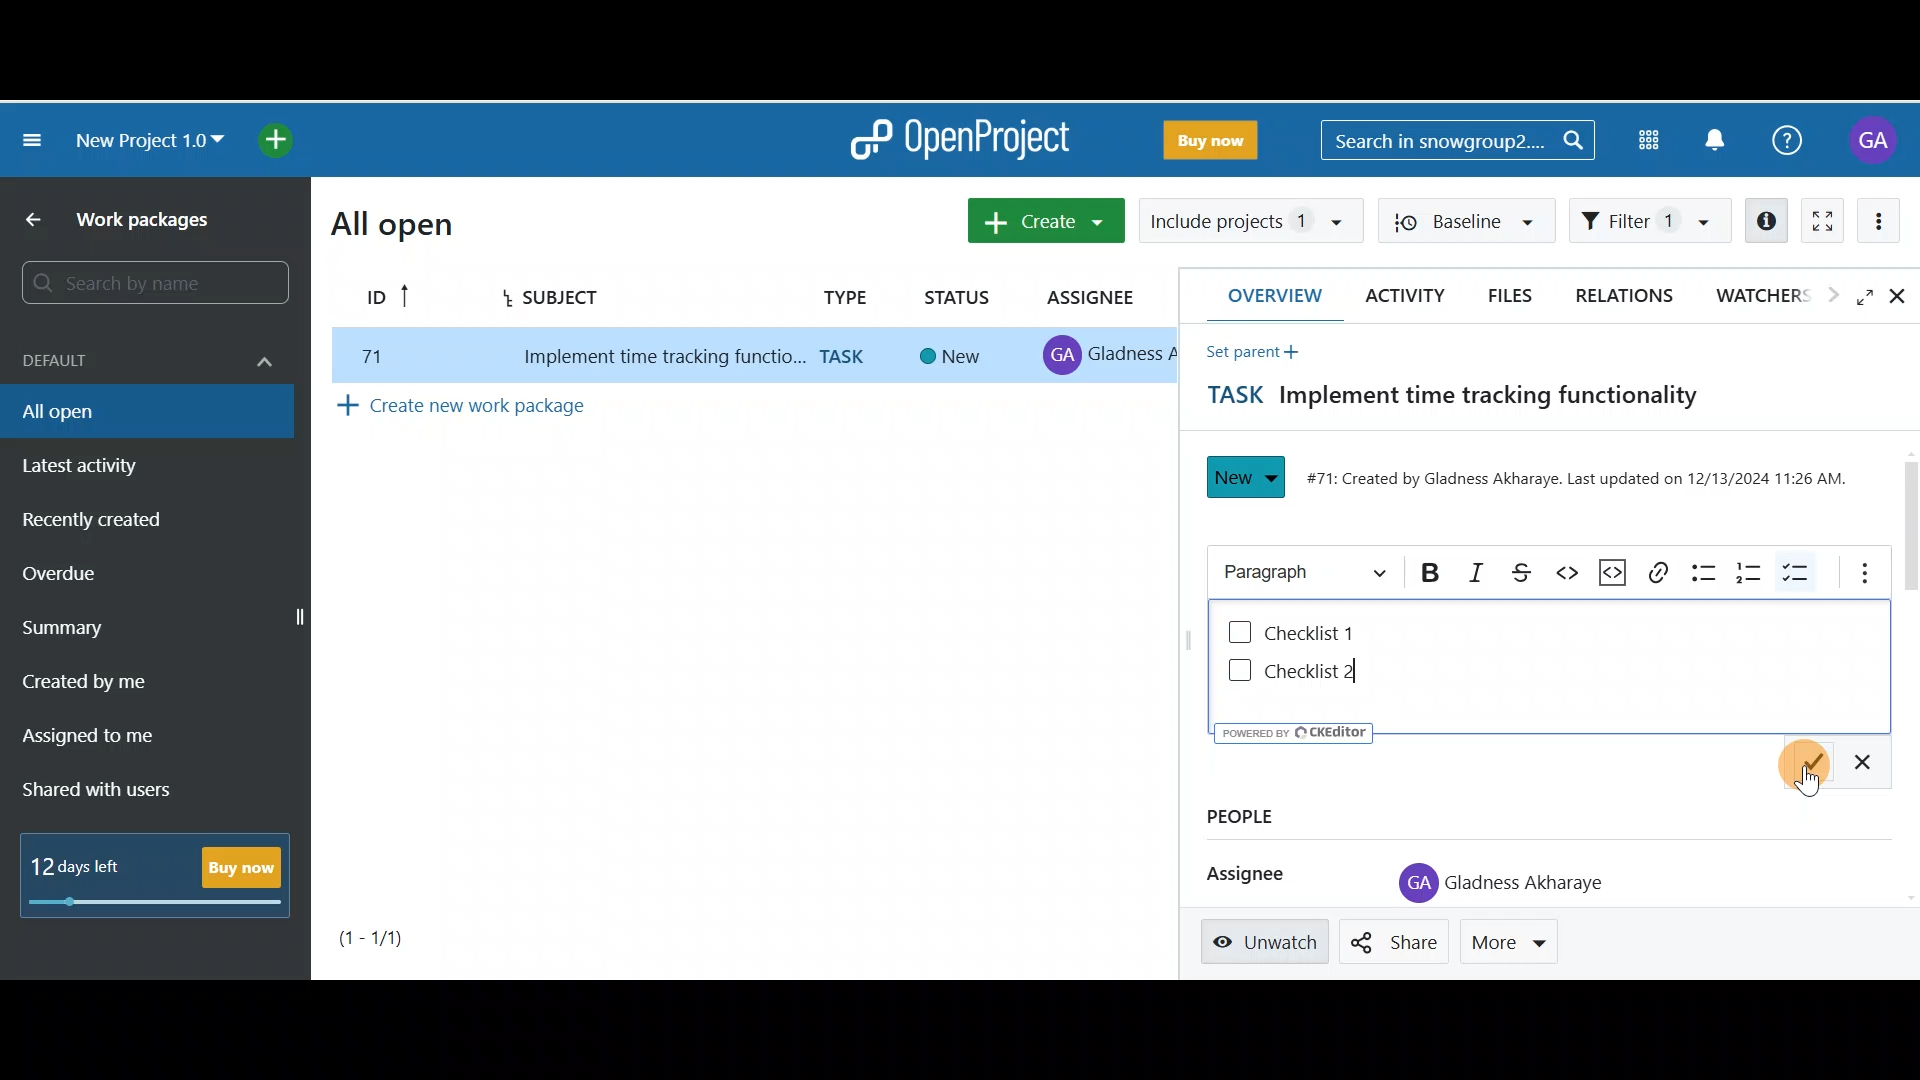 The image size is (1920, 1080). What do you see at coordinates (1890, 221) in the screenshot?
I see `More actions` at bounding box center [1890, 221].